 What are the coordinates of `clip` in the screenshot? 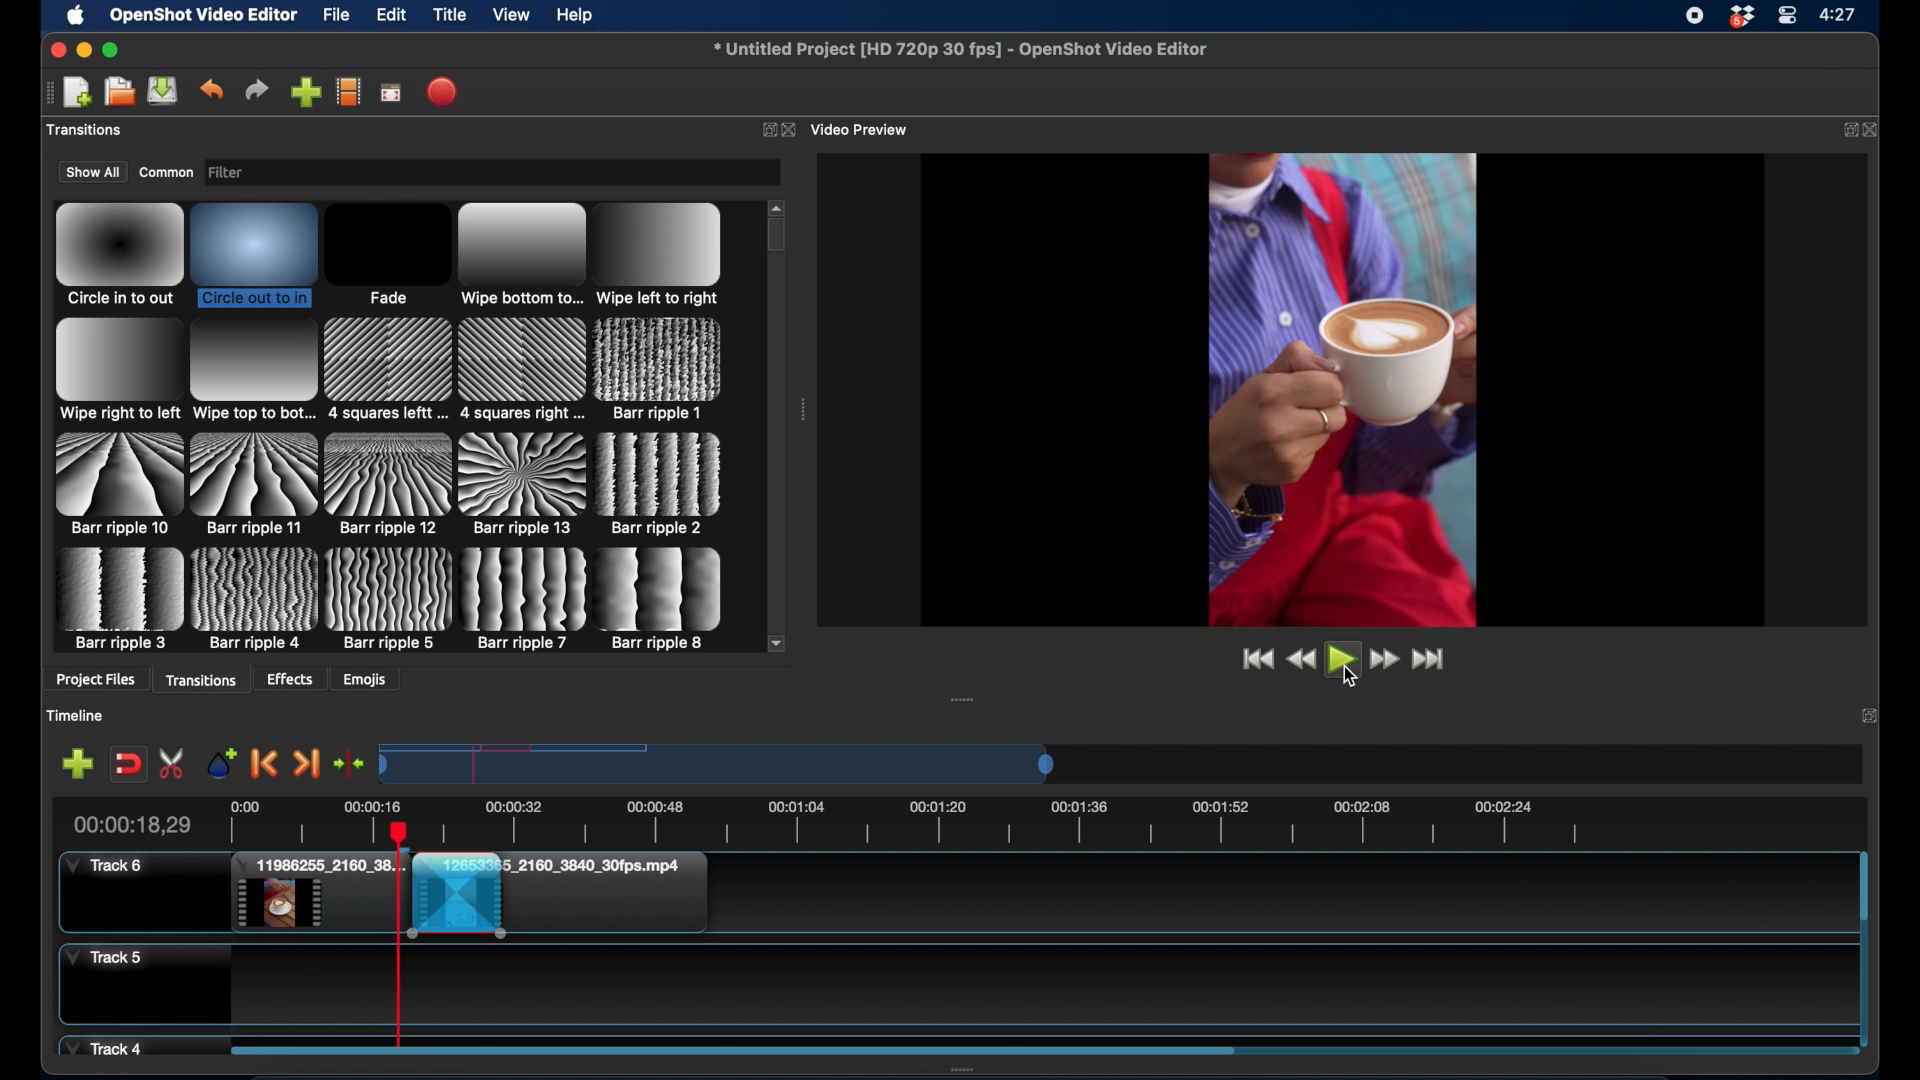 It's located at (318, 894).